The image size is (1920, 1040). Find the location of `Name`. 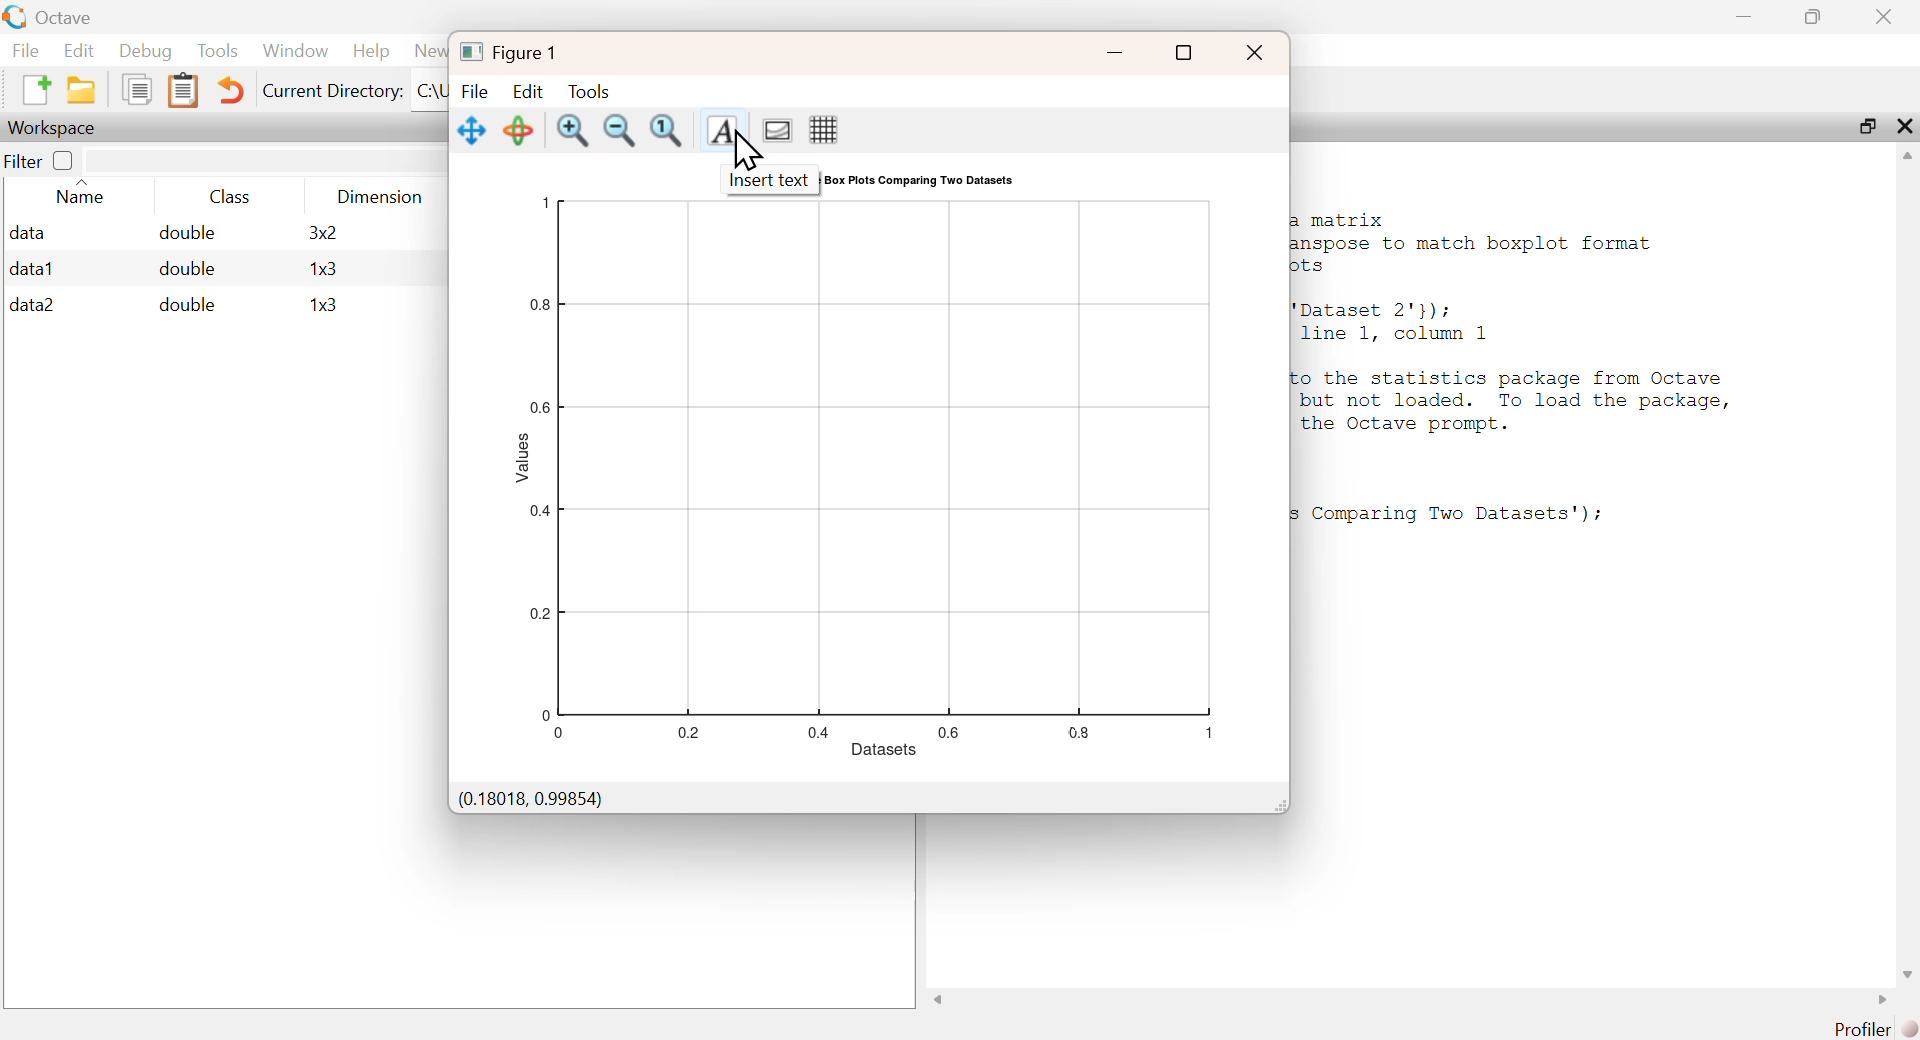

Name is located at coordinates (82, 195).